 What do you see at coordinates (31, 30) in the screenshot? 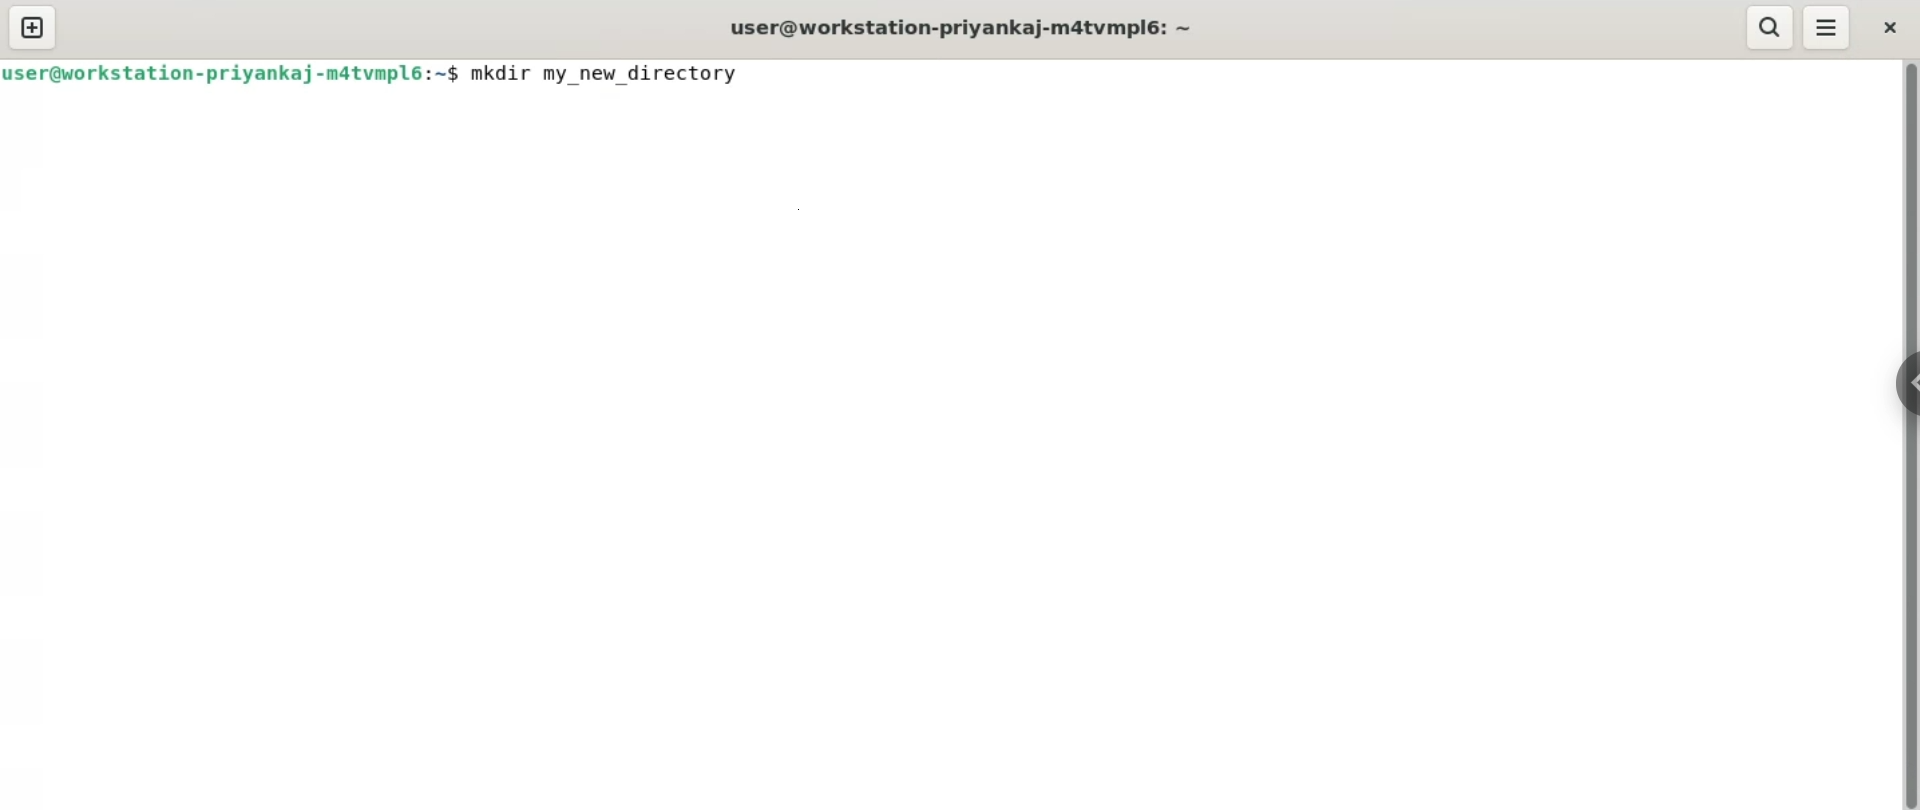
I see `new tab` at bounding box center [31, 30].